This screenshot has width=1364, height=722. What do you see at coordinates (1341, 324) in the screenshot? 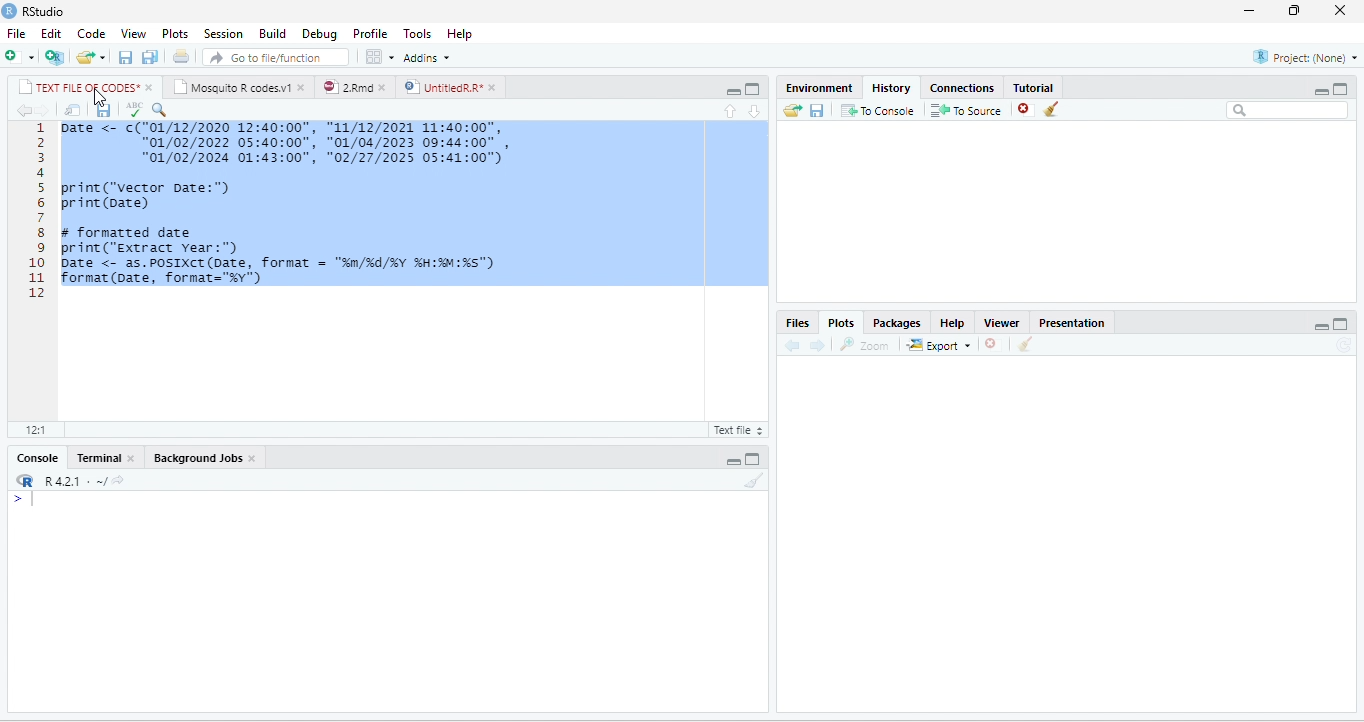
I see `maximize` at bounding box center [1341, 324].